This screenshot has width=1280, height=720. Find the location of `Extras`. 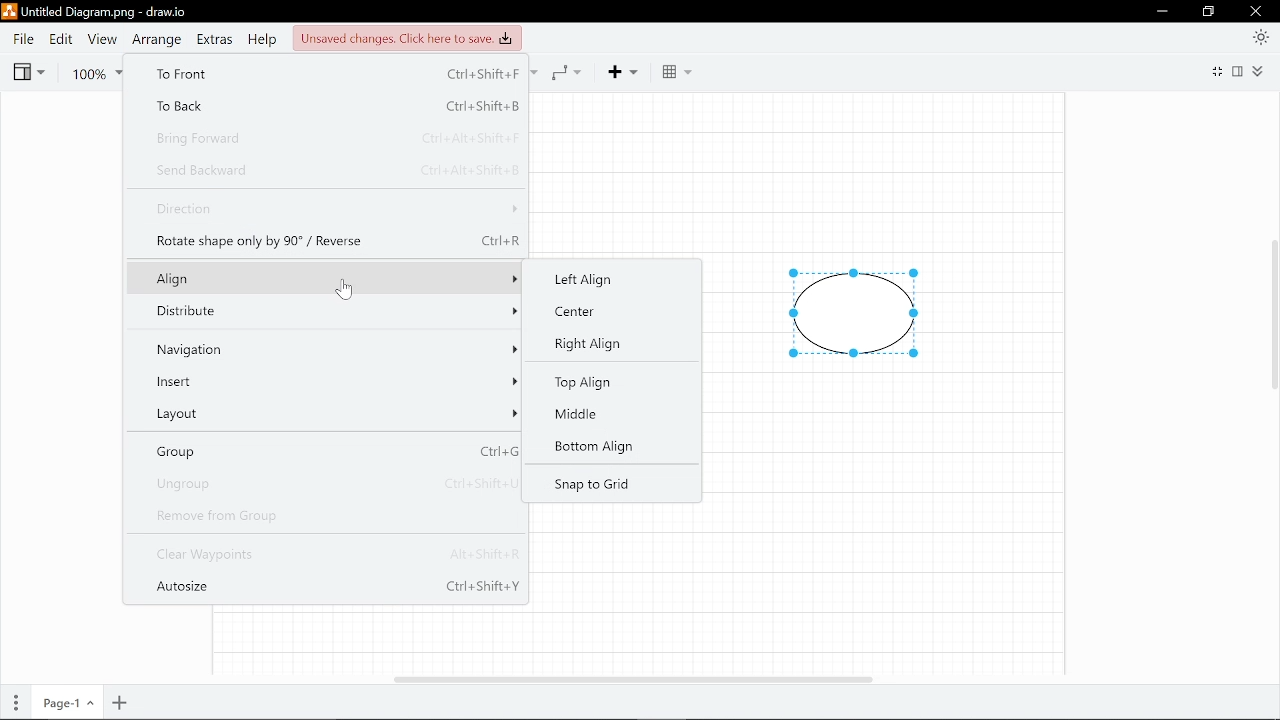

Extras is located at coordinates (214, 39).